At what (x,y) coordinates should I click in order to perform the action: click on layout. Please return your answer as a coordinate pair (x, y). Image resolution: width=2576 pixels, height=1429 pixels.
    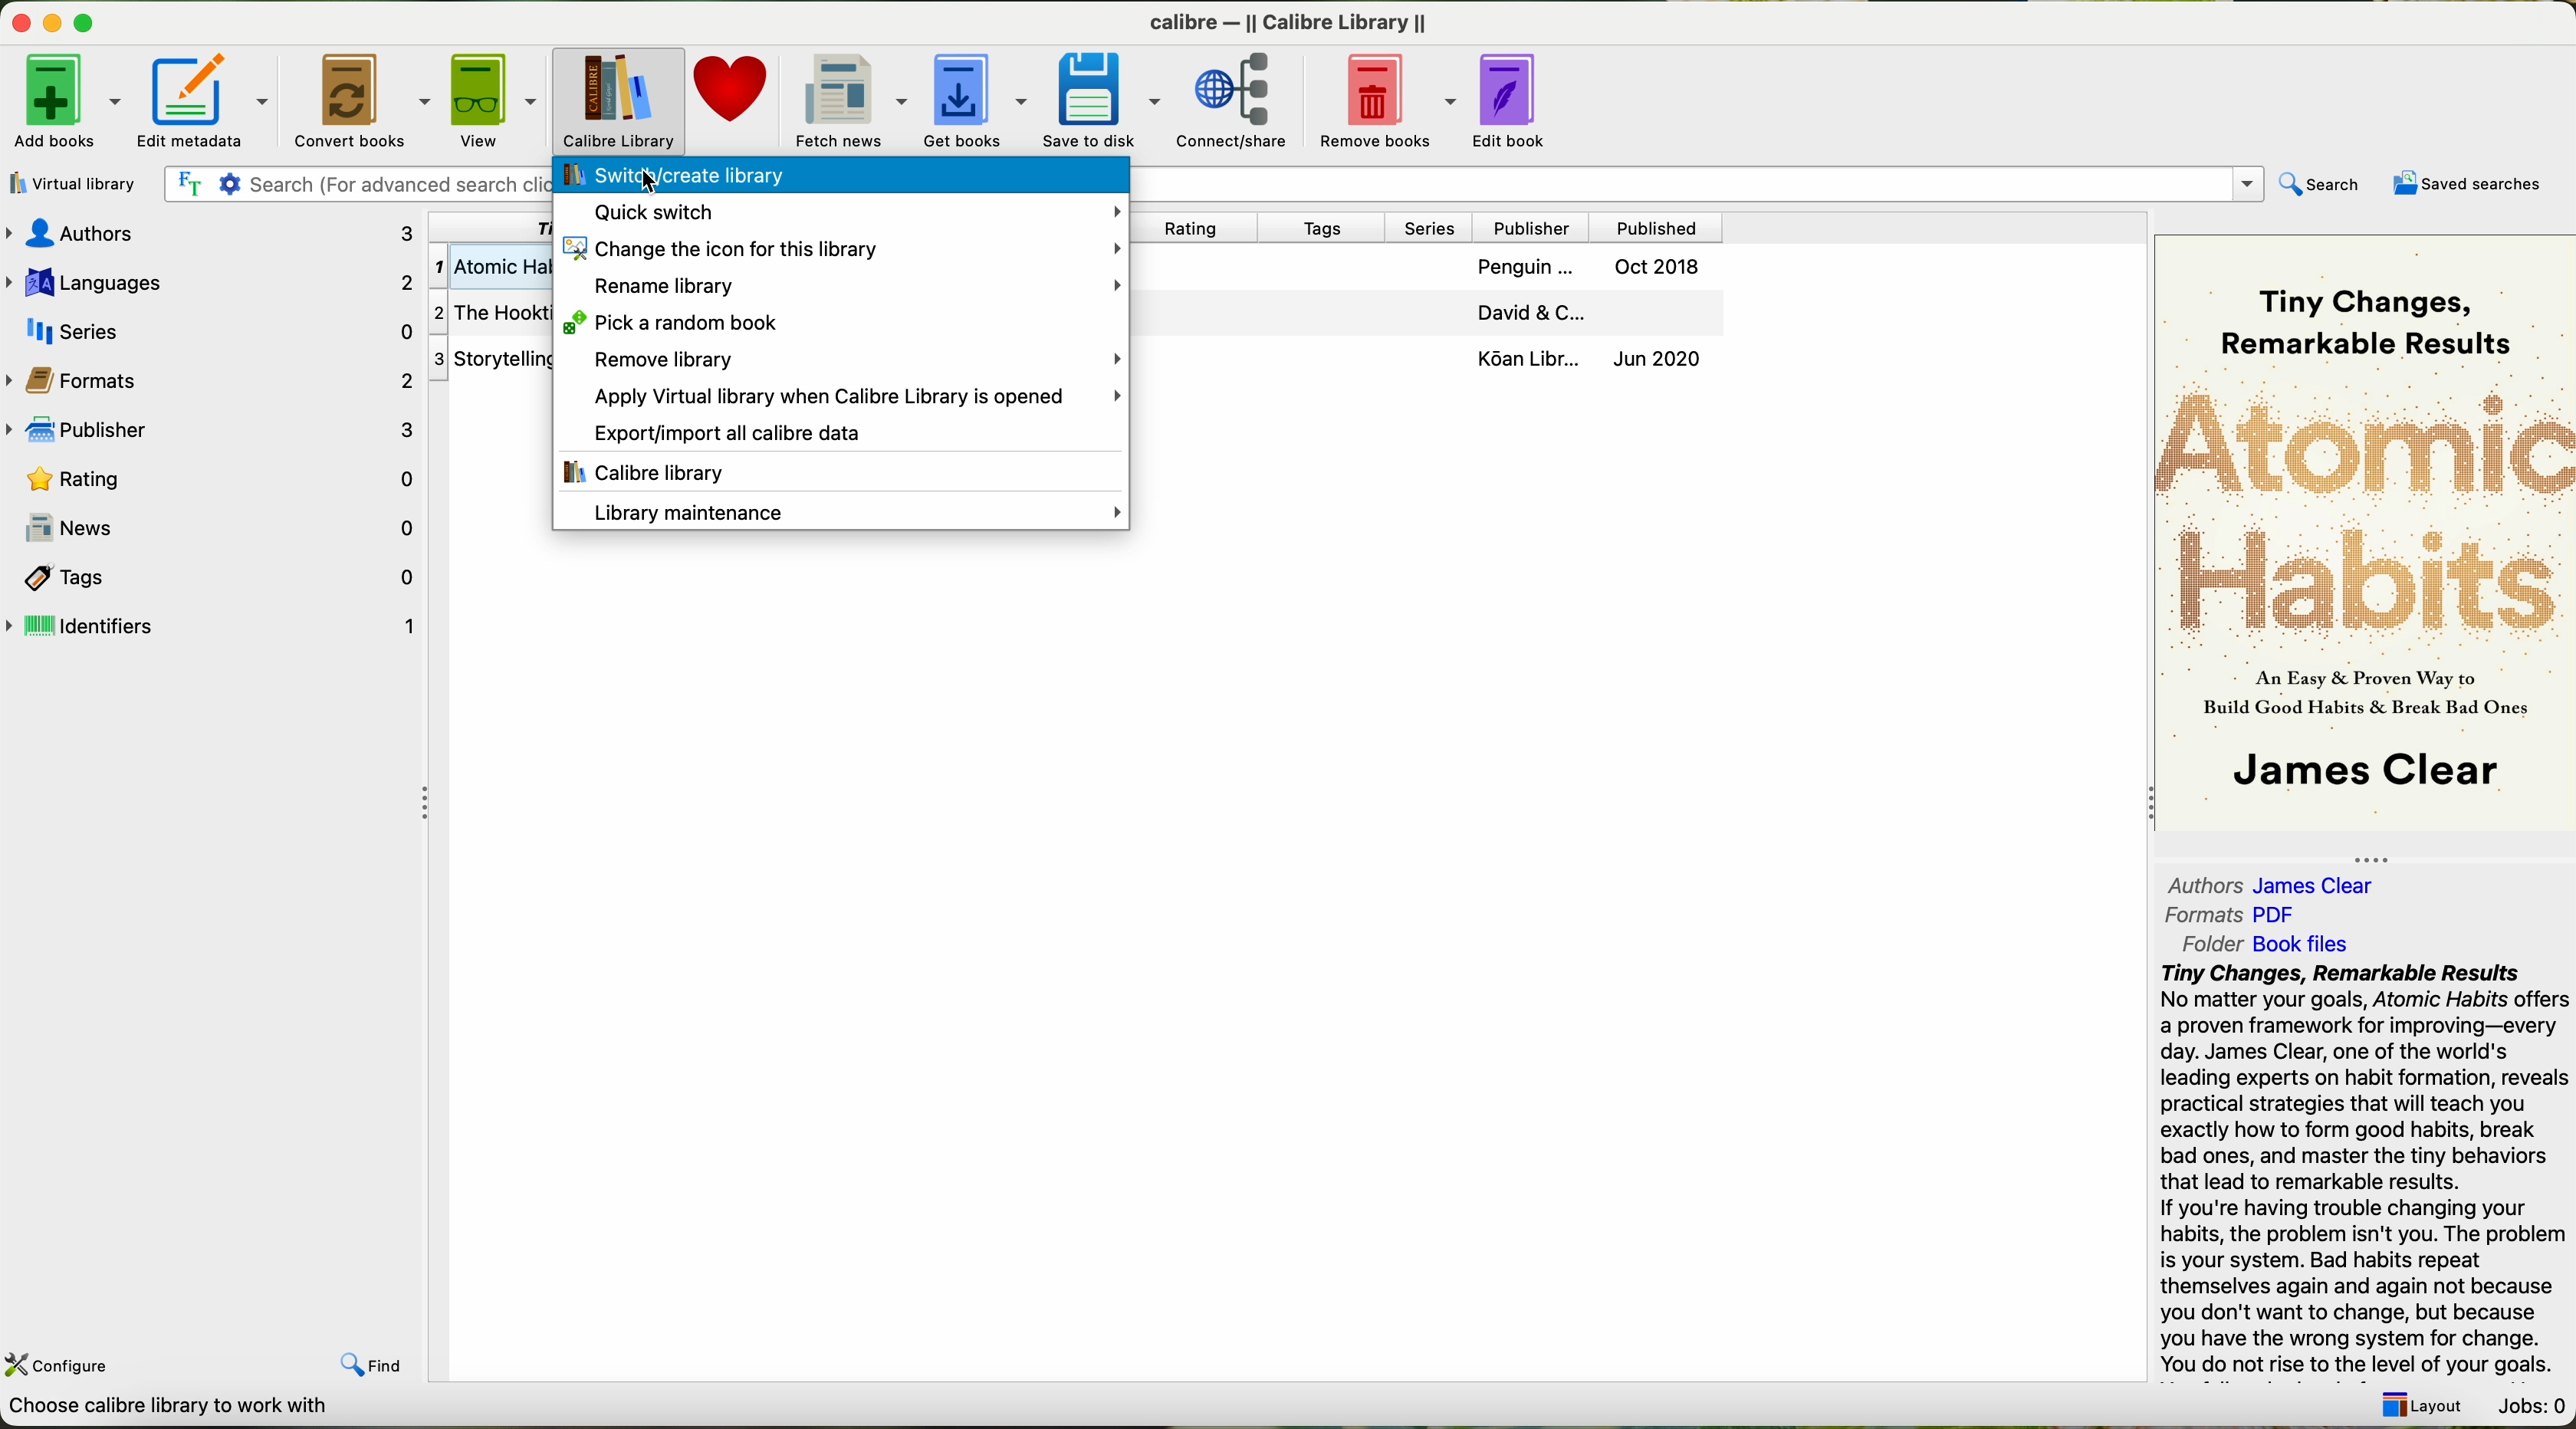
    Looking at the image, I should click on (2428, 1409).